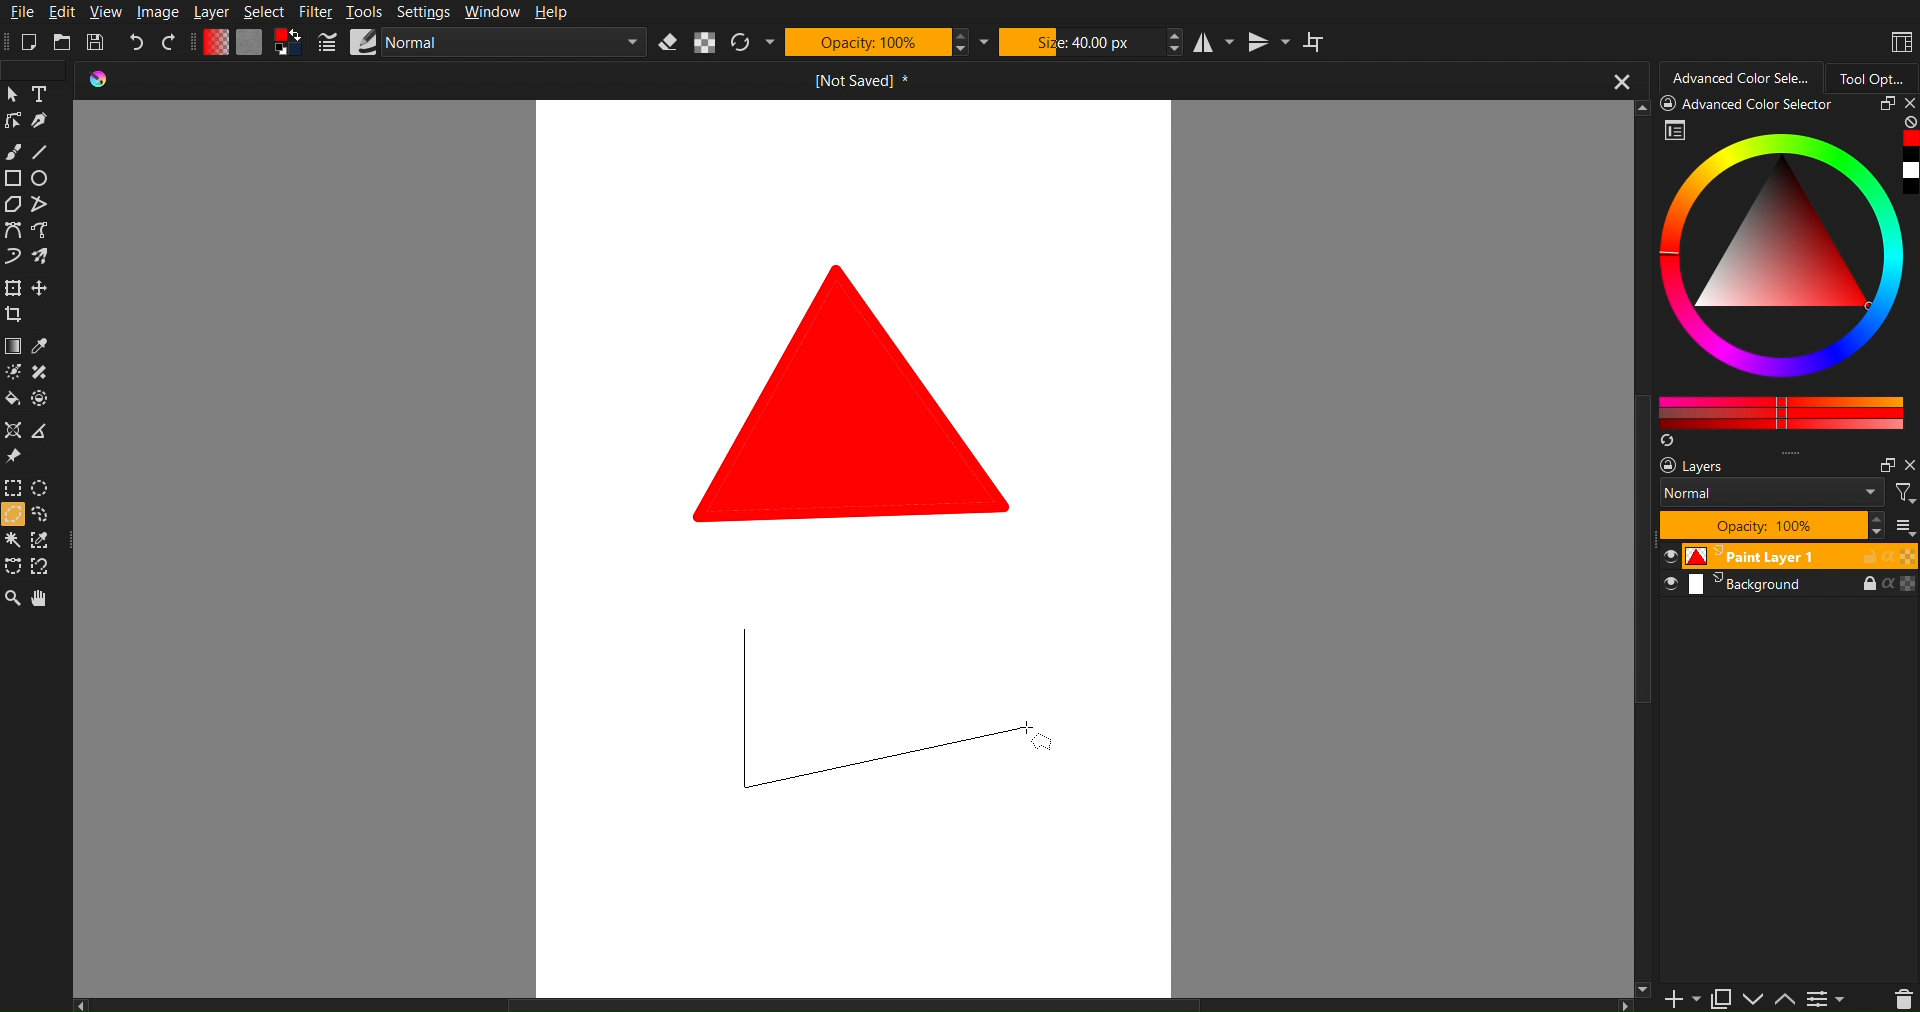 Image resolution: width=1920 pixels, height=1012 pixels. What do you see at coordinates (43, 486) in the screenshot?
I see `Selection Square ` at bounding box center [43, 486].